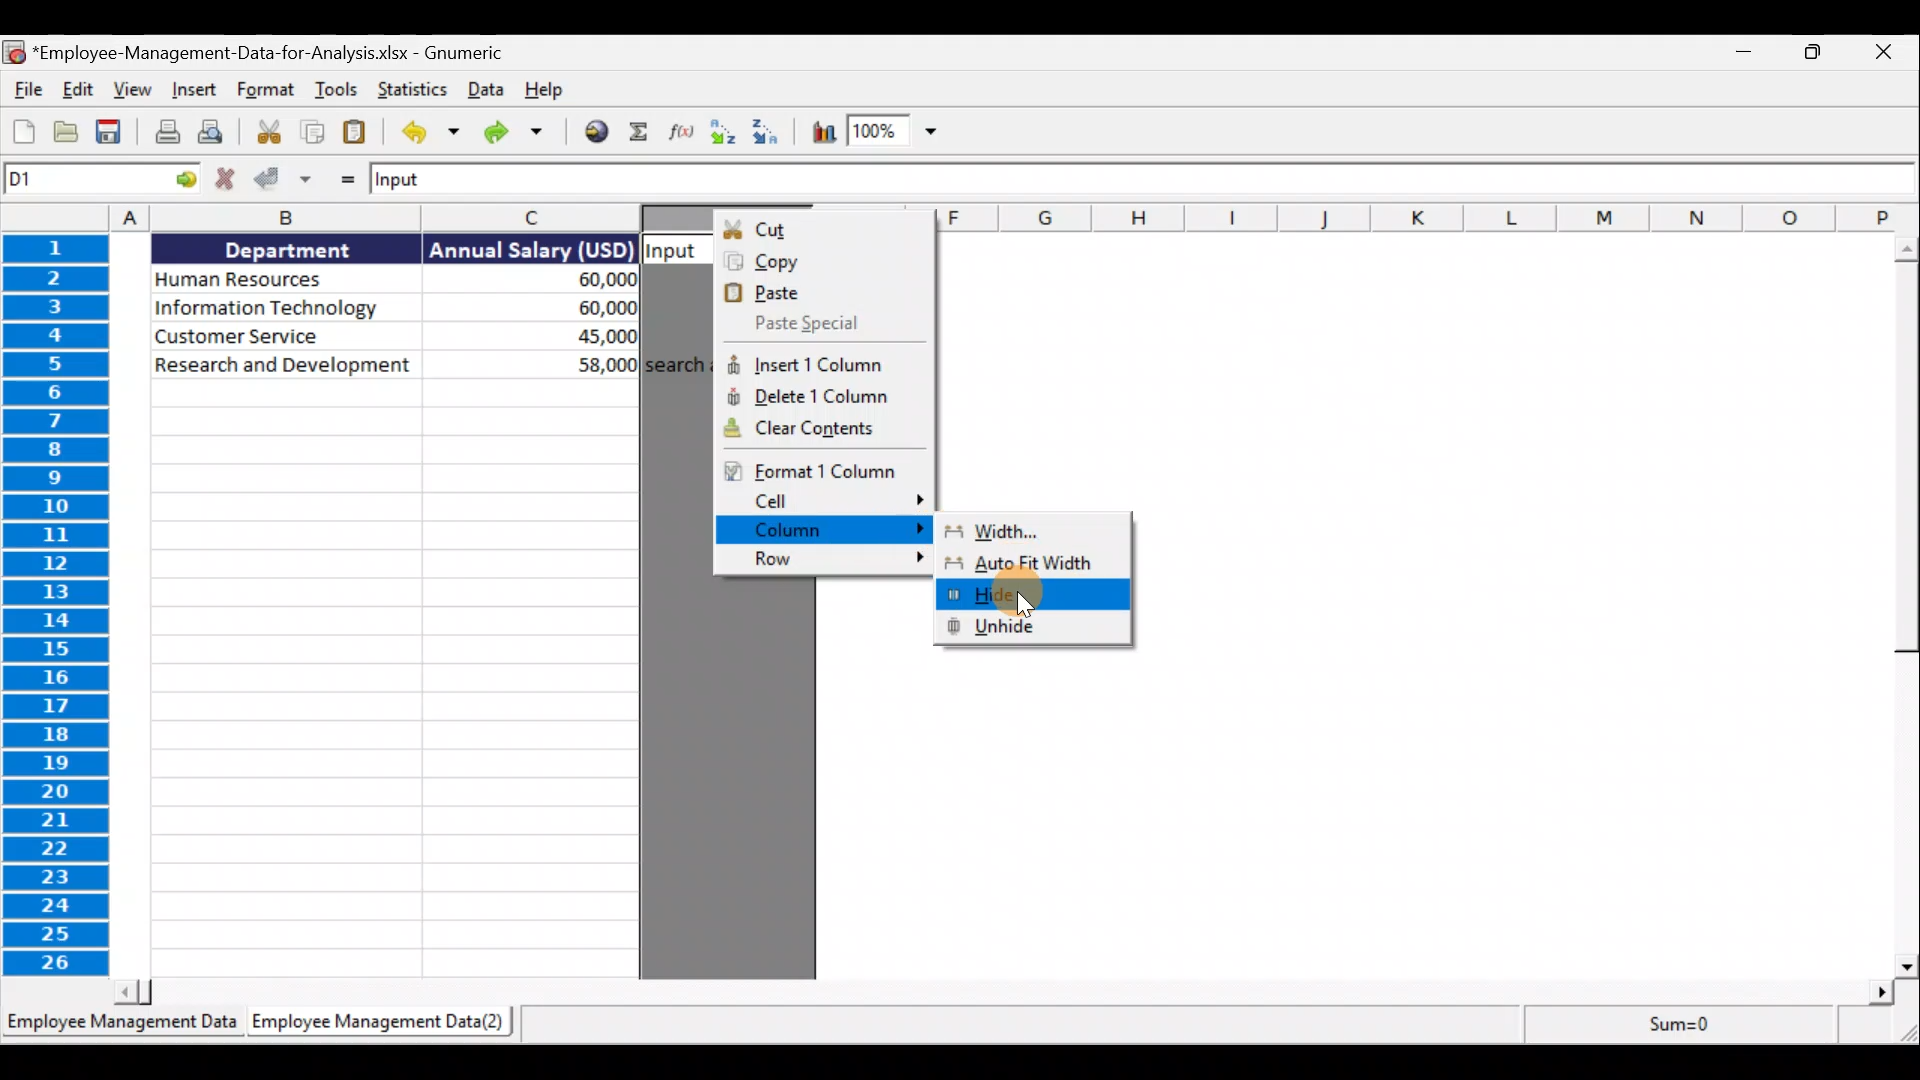 The height and width of the screenshot is (1080, 1920). What do you see at coordinates (81, 84) in the screenshot?
I see `Edit` at bounding box center [81, 84].